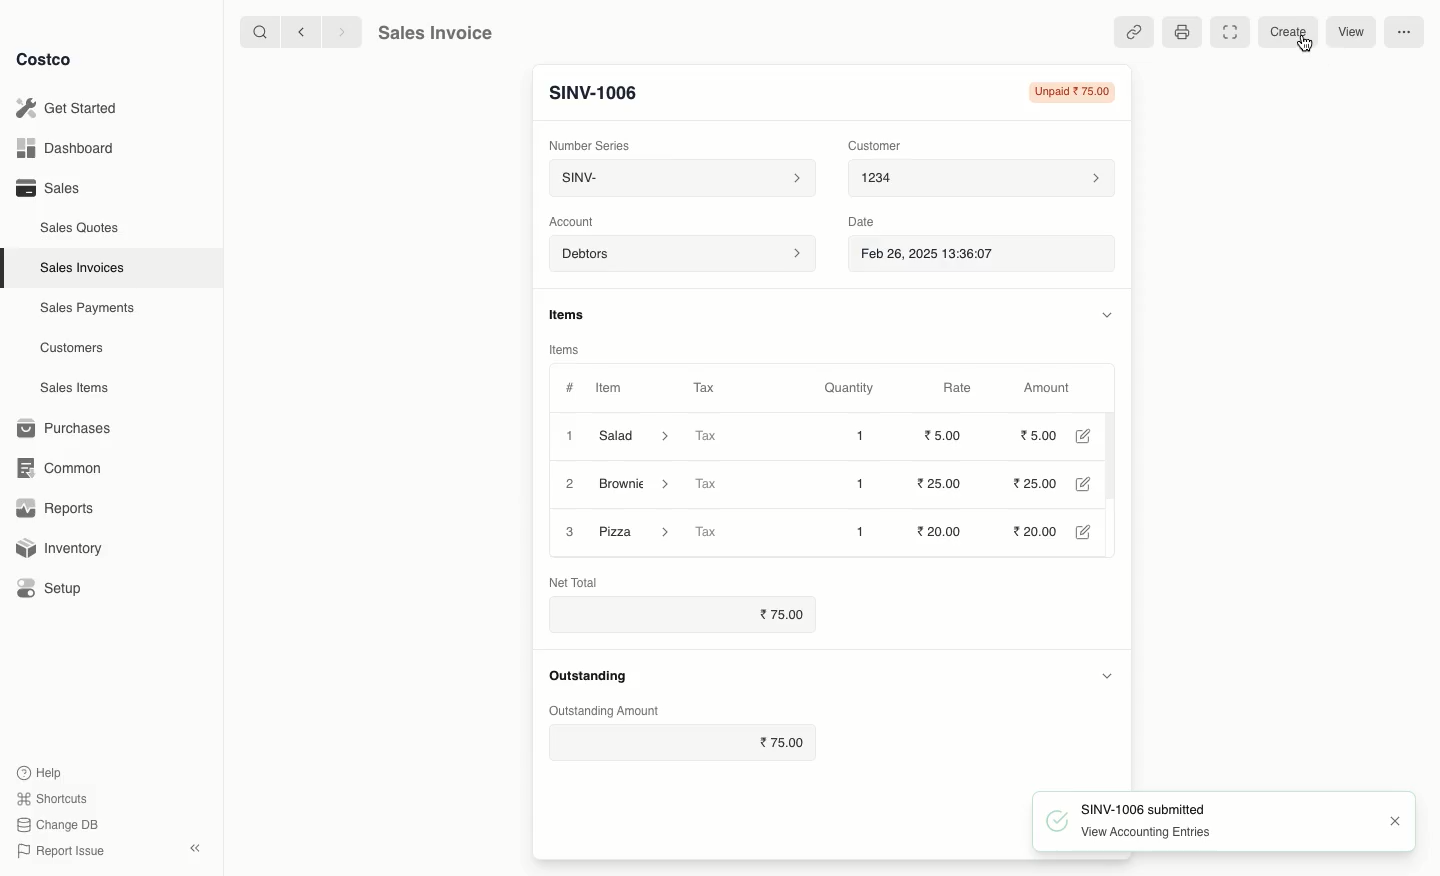 This screenshot has width=1440, height=876. What do you see at coordinates (69, 428) in the screenshot?
I see `Purchases` at bounding box center [69, 428].